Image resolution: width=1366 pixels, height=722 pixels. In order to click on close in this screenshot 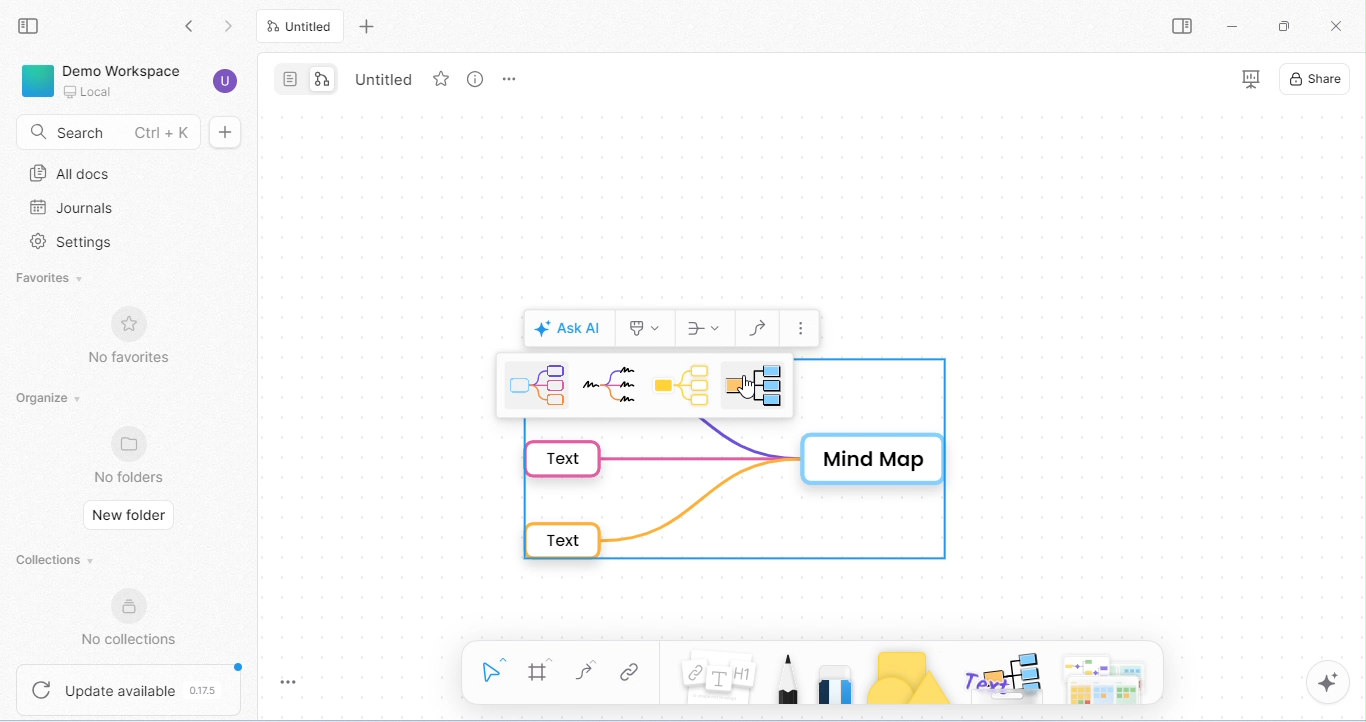, I will do `click(1334, 28)`.